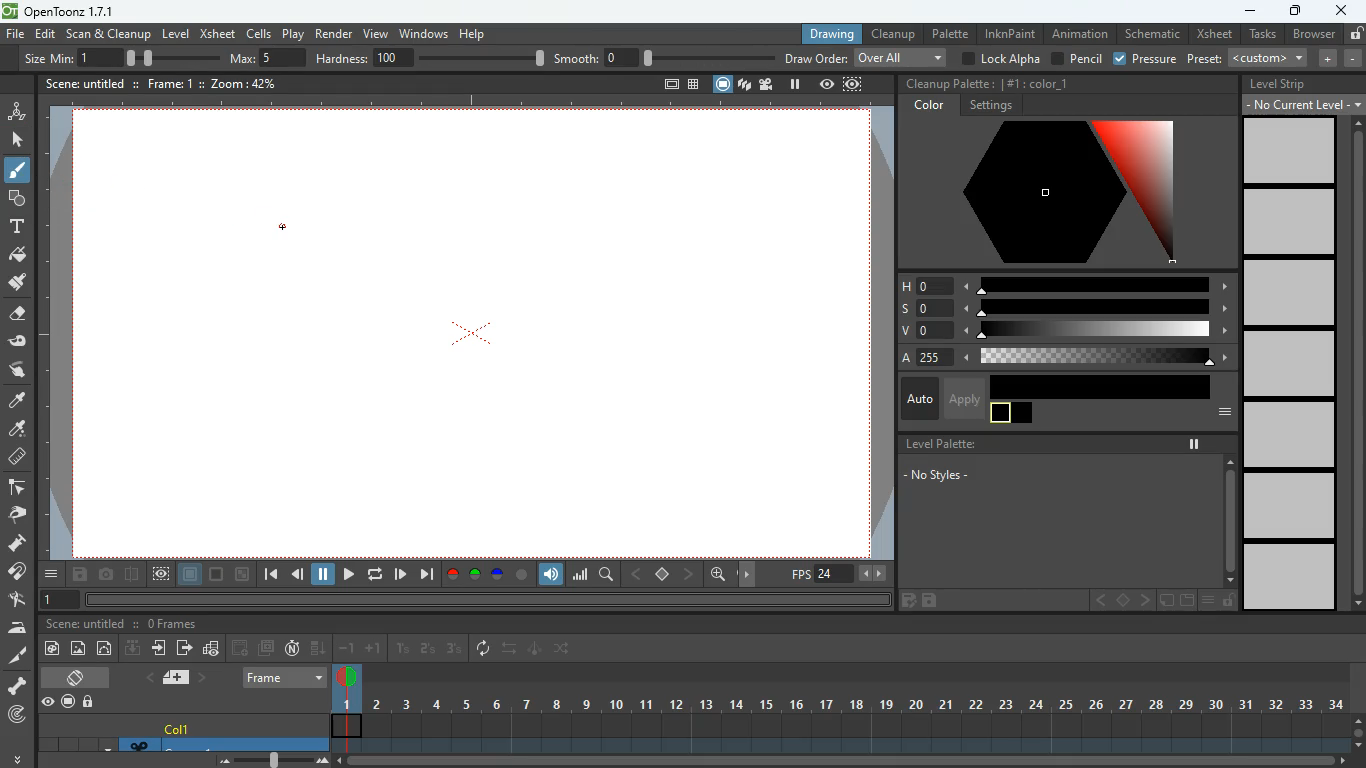 This screenshot has height=768, width=1366. Describe the element at coordinates (1290, 434) in the screenshot. I see `level` at that location.